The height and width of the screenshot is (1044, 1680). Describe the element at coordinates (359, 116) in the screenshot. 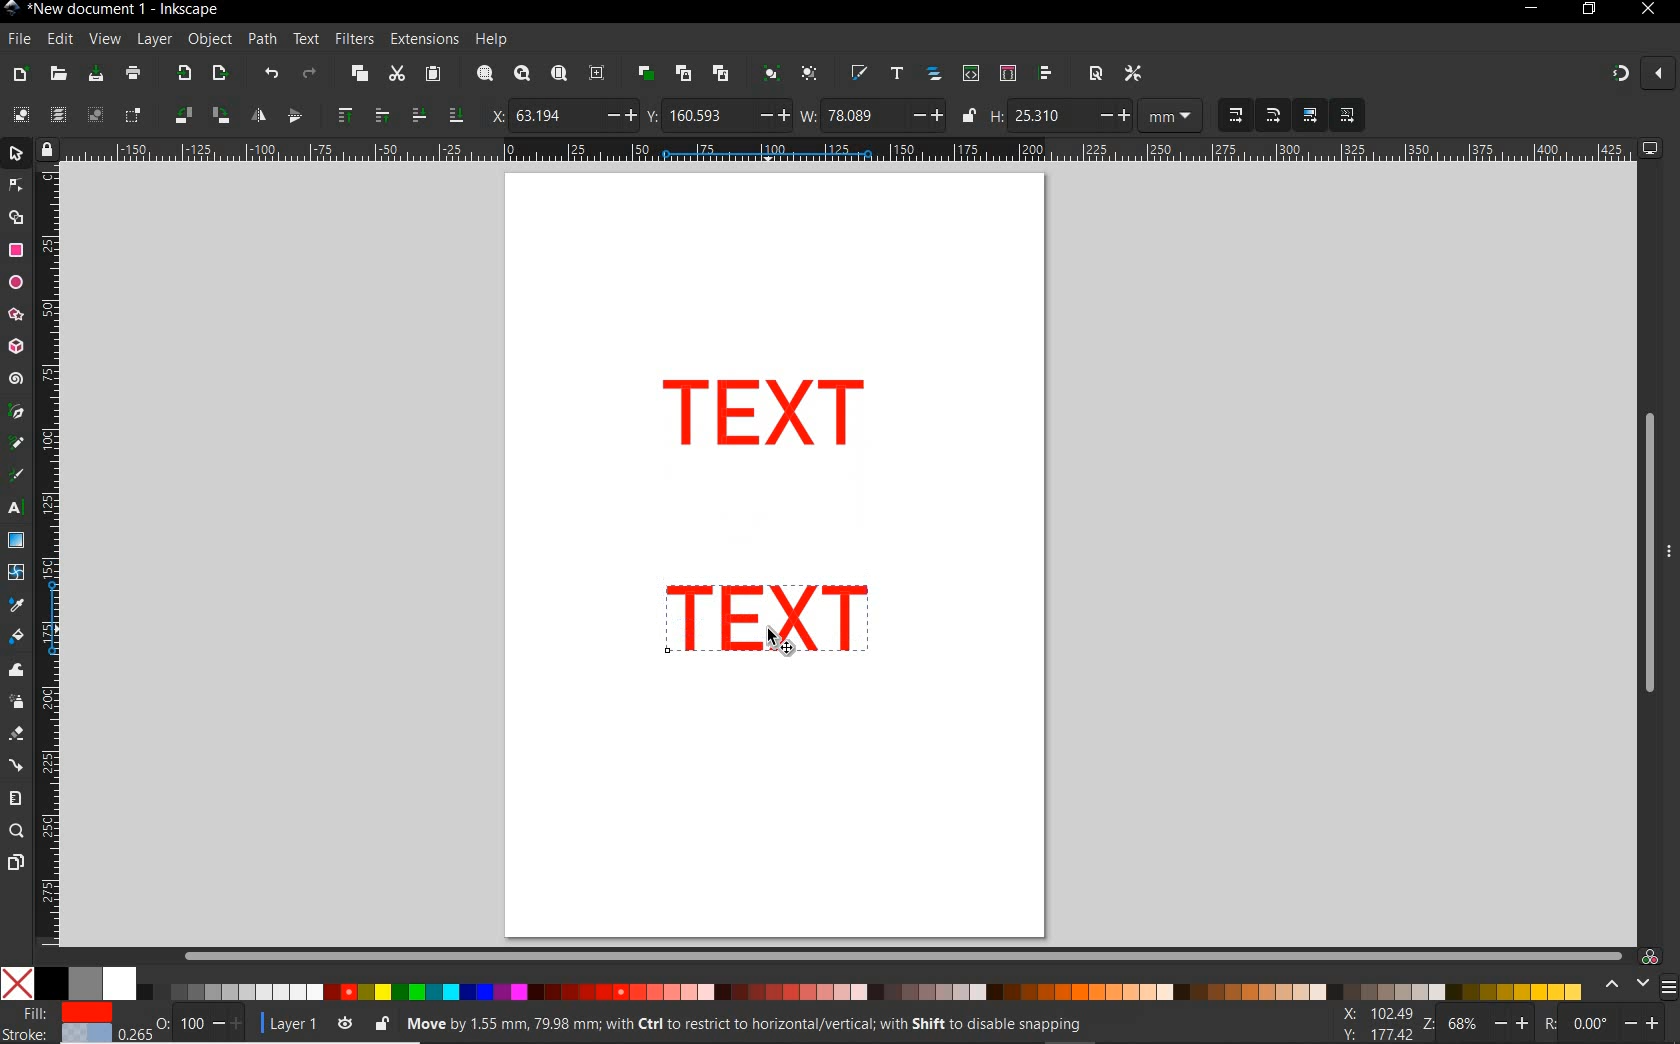

I see `raise selection` at that location.